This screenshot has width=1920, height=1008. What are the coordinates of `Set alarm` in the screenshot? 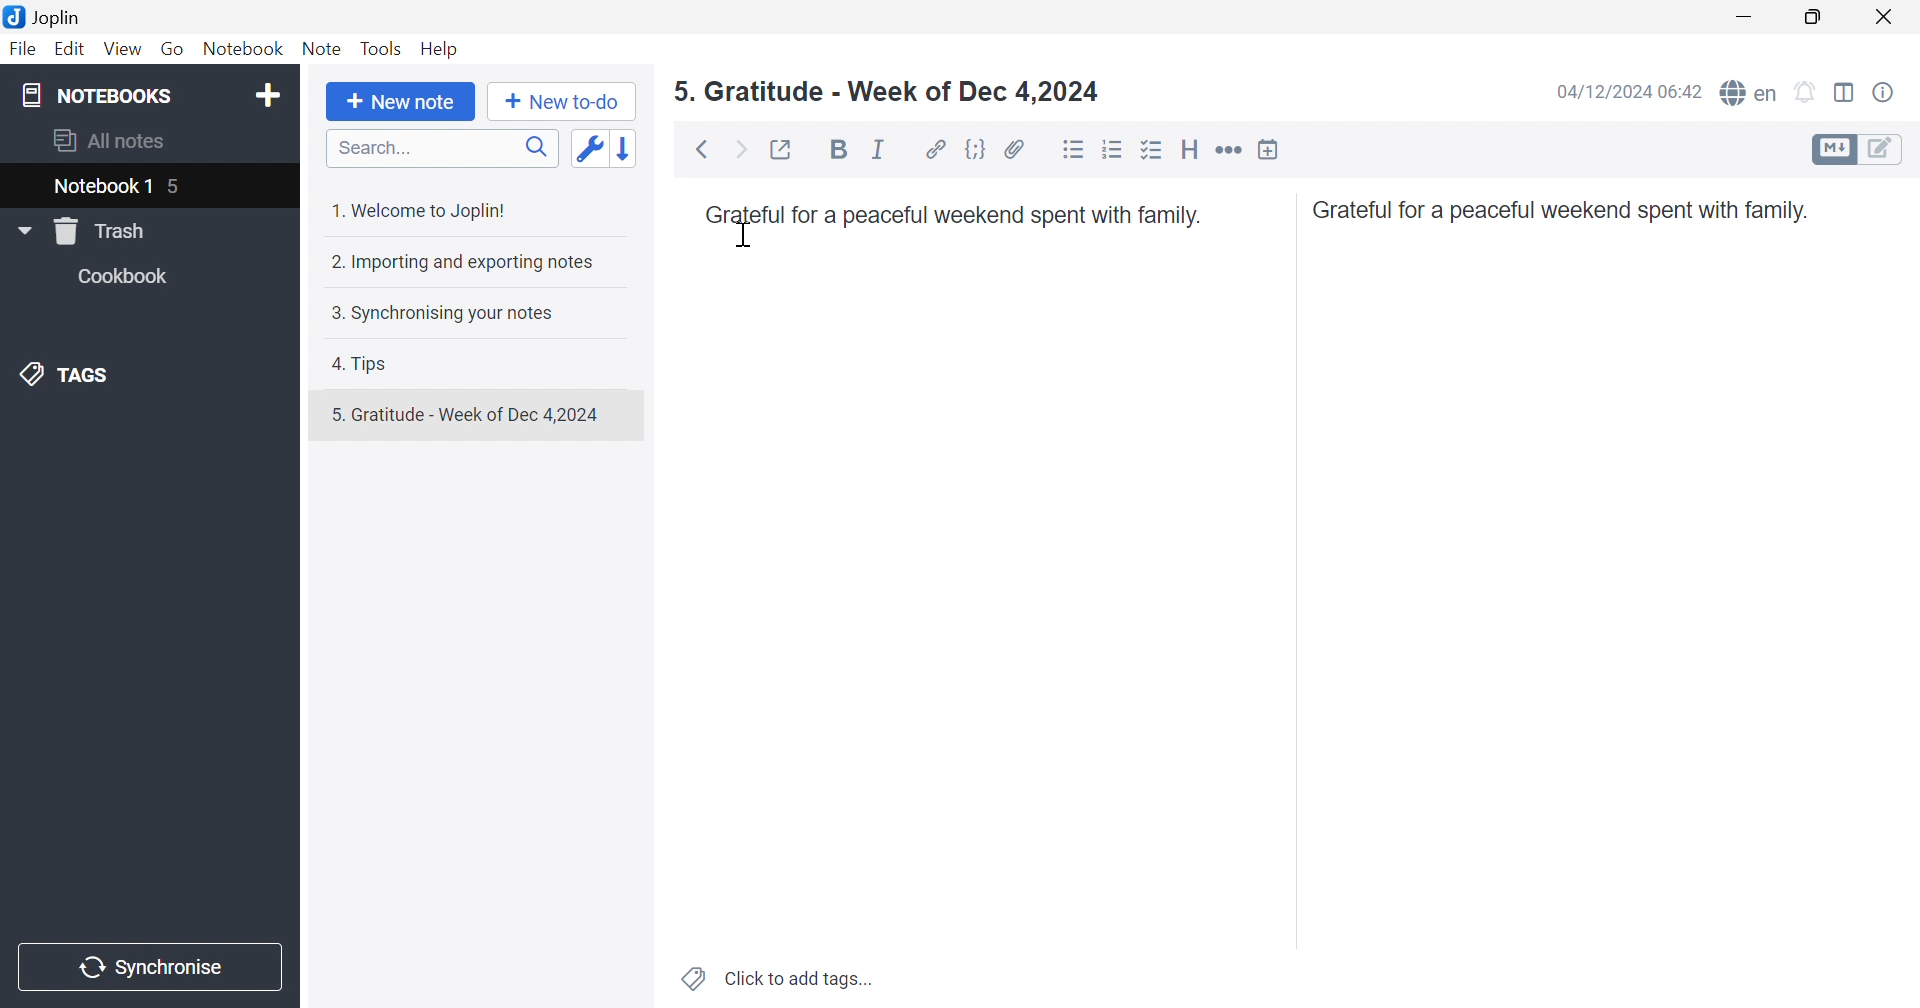 It's located at (1809, 90).